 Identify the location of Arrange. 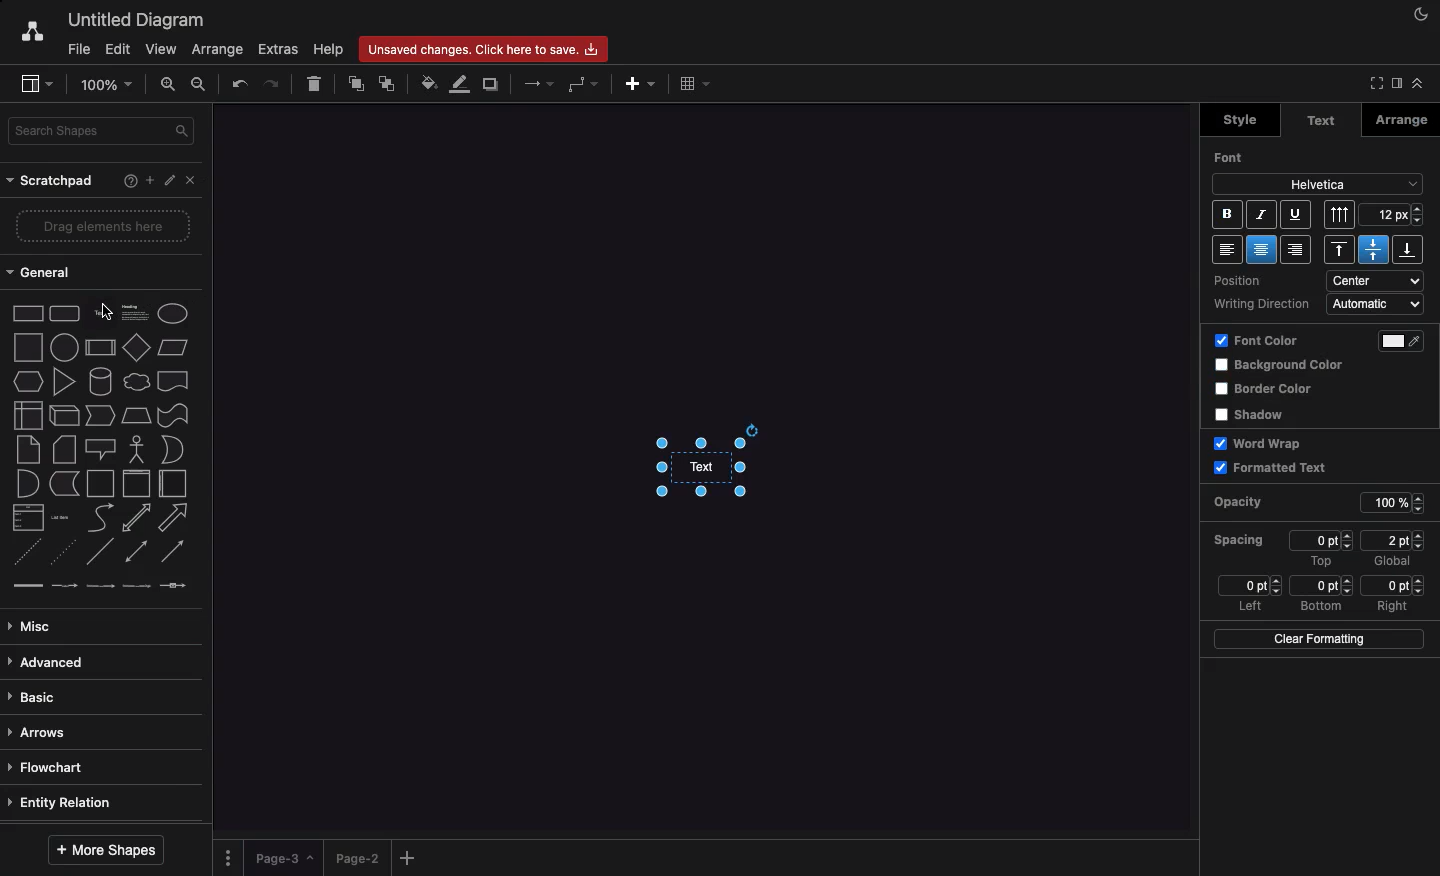
(1402, 120).